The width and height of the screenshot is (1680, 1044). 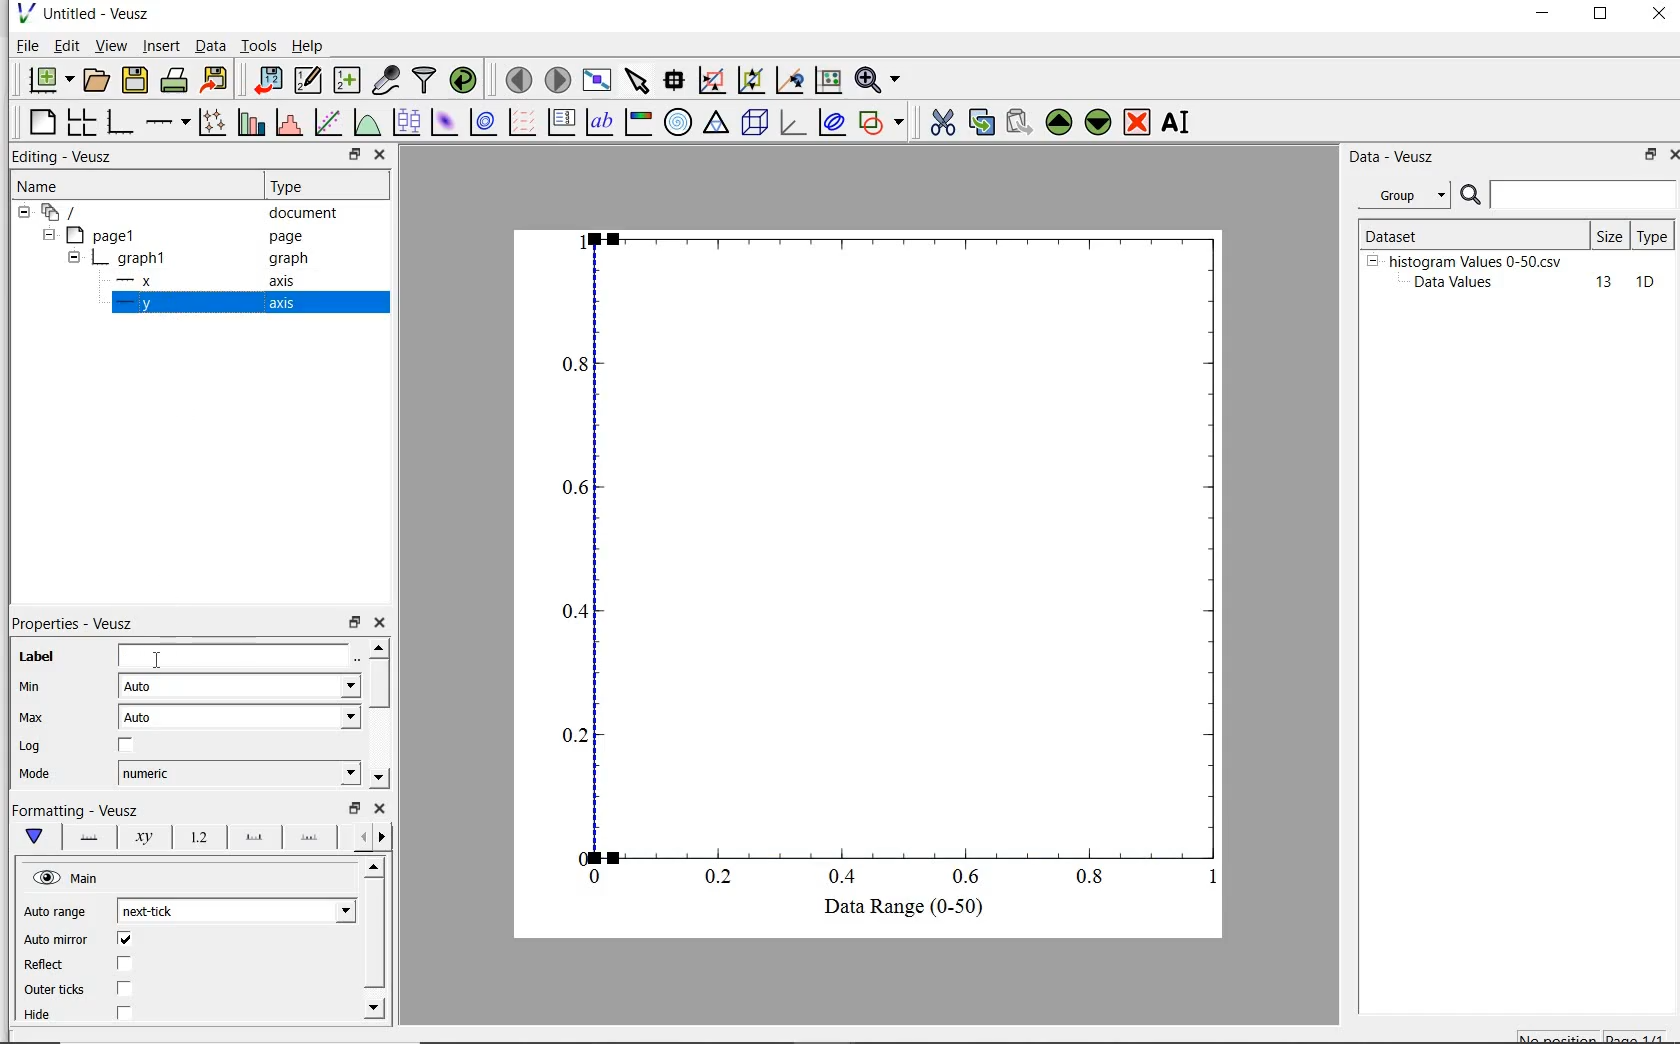 I want to click on blank page, so click(x=43, y=122).